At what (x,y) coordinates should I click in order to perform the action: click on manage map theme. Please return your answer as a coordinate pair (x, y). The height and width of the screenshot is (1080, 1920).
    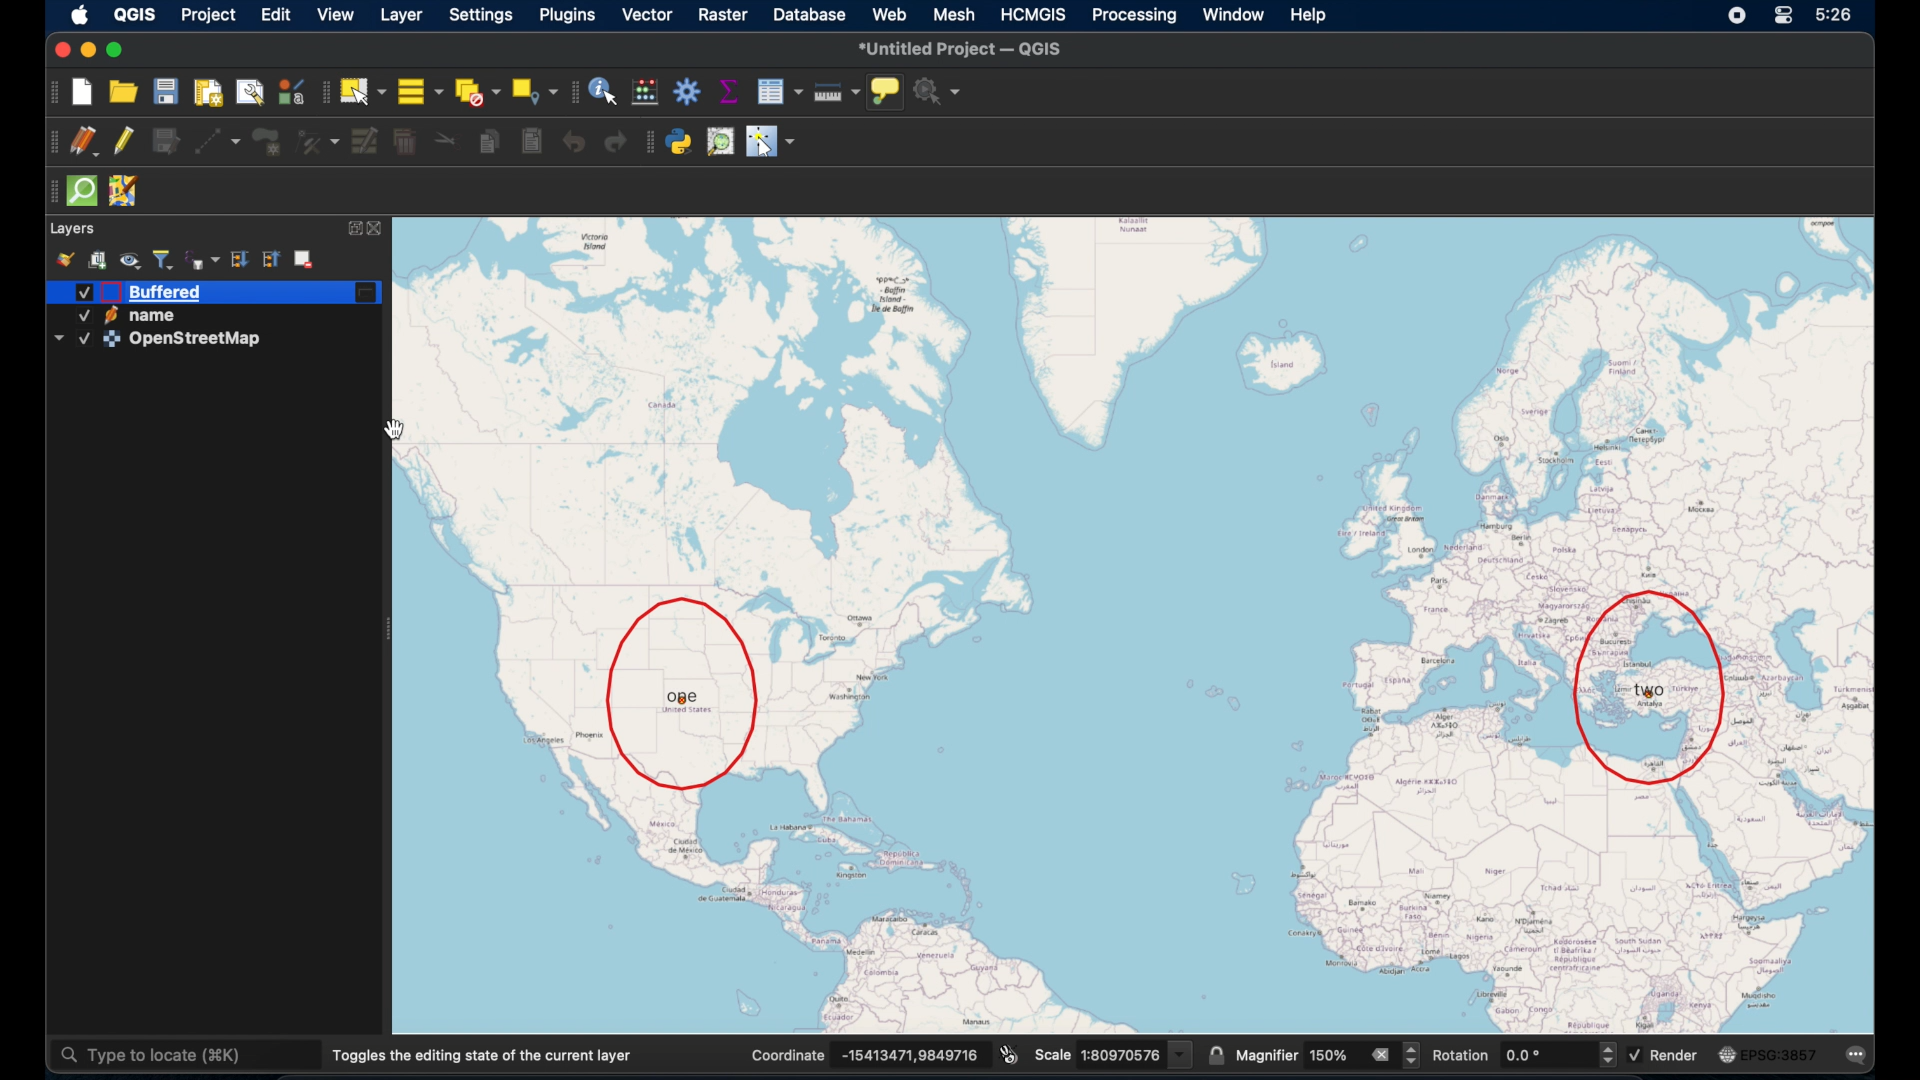
    Looking at the image, I should click on (129, 260).